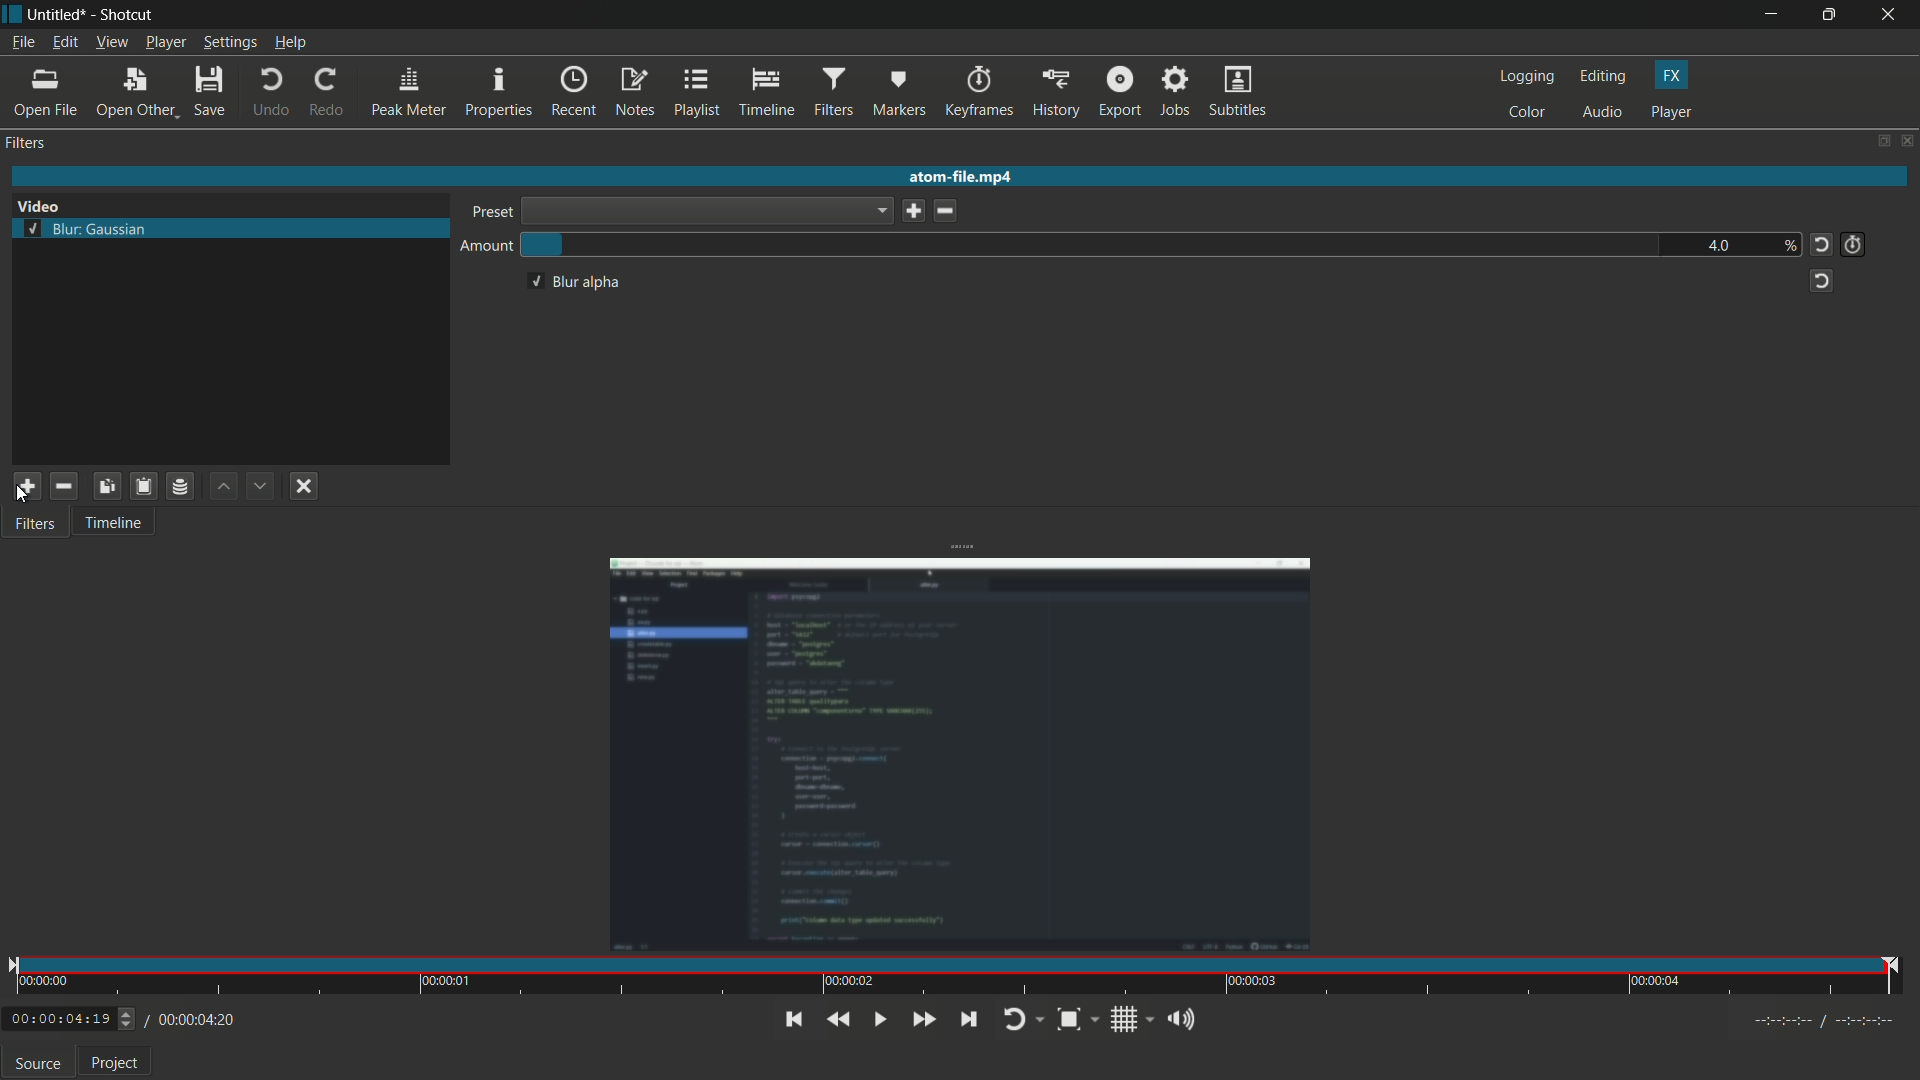  What do you see at coordinates (1777, 15) in the screenshot?
I see `minimize` at bounding box center [1777, 15].